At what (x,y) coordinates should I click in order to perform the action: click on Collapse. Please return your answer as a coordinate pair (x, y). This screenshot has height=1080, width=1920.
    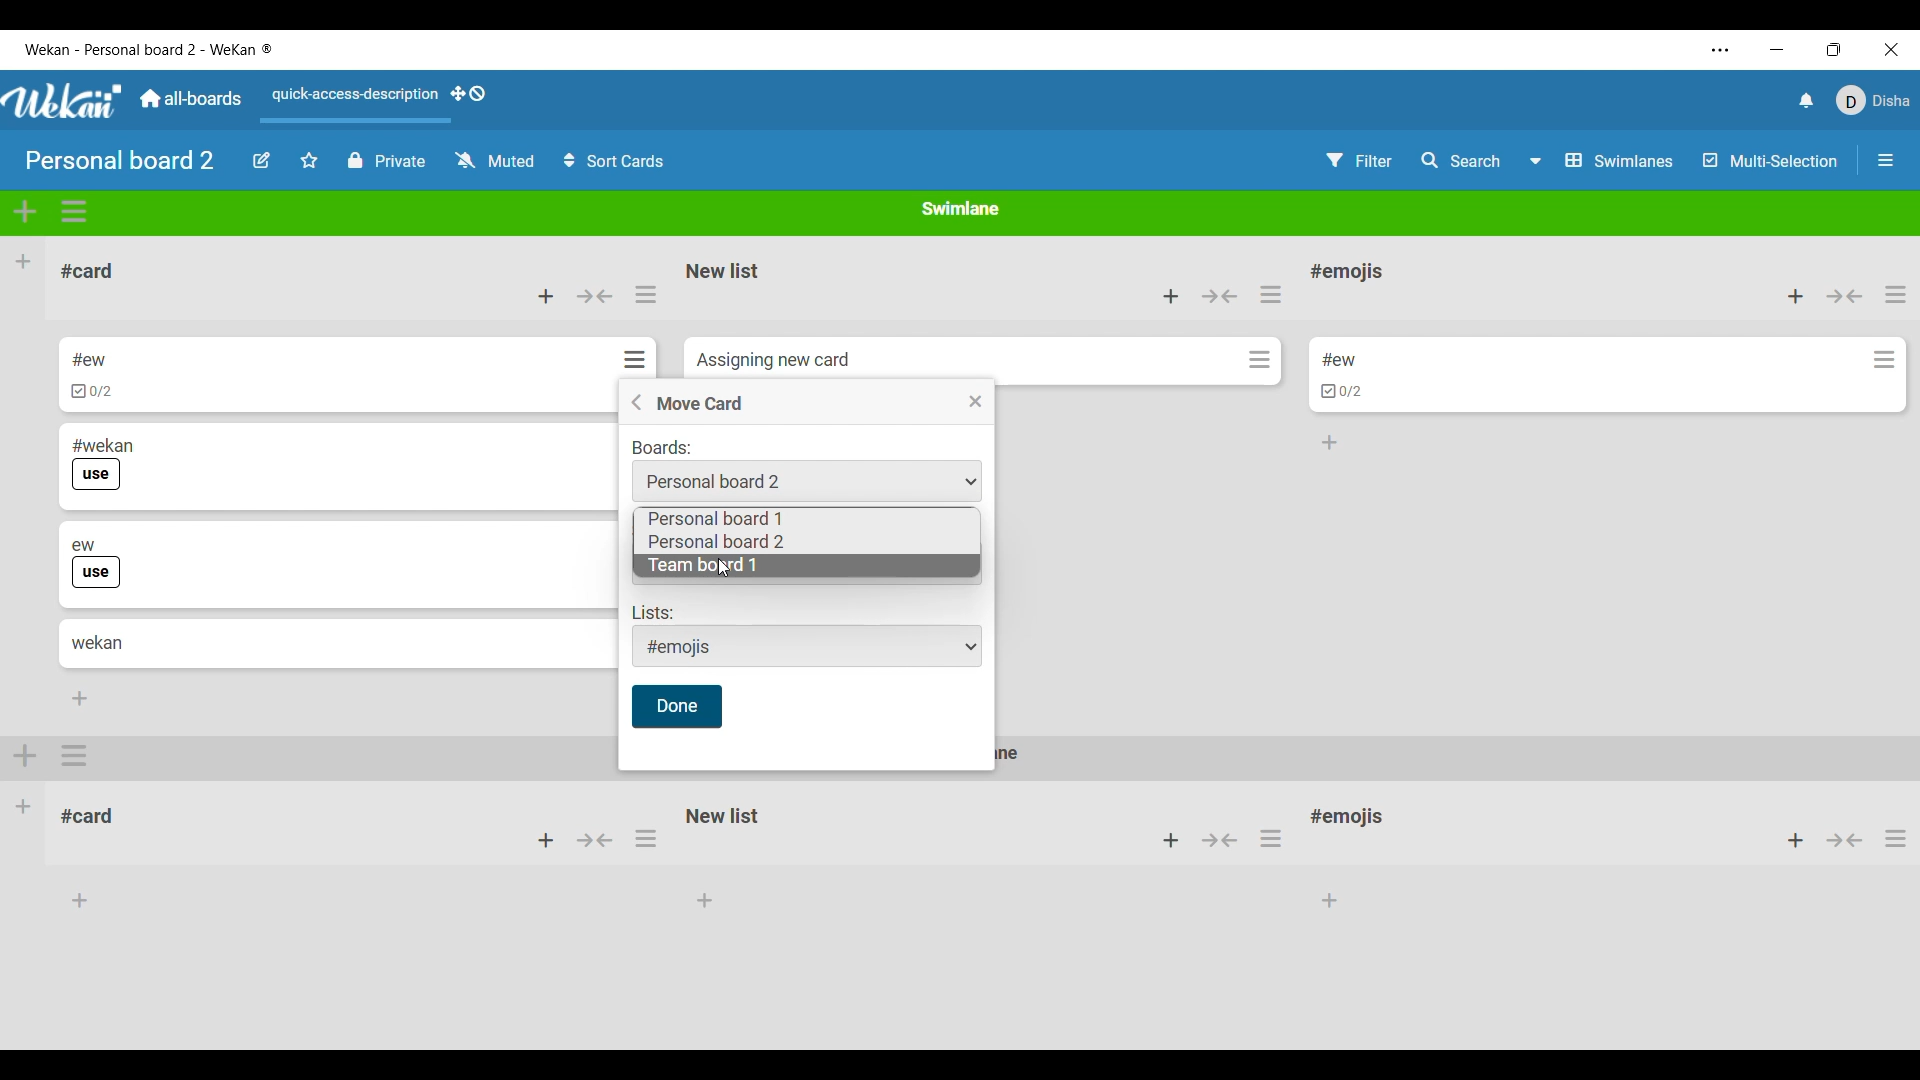
    Looking at the image, I should click on (1845, 296).